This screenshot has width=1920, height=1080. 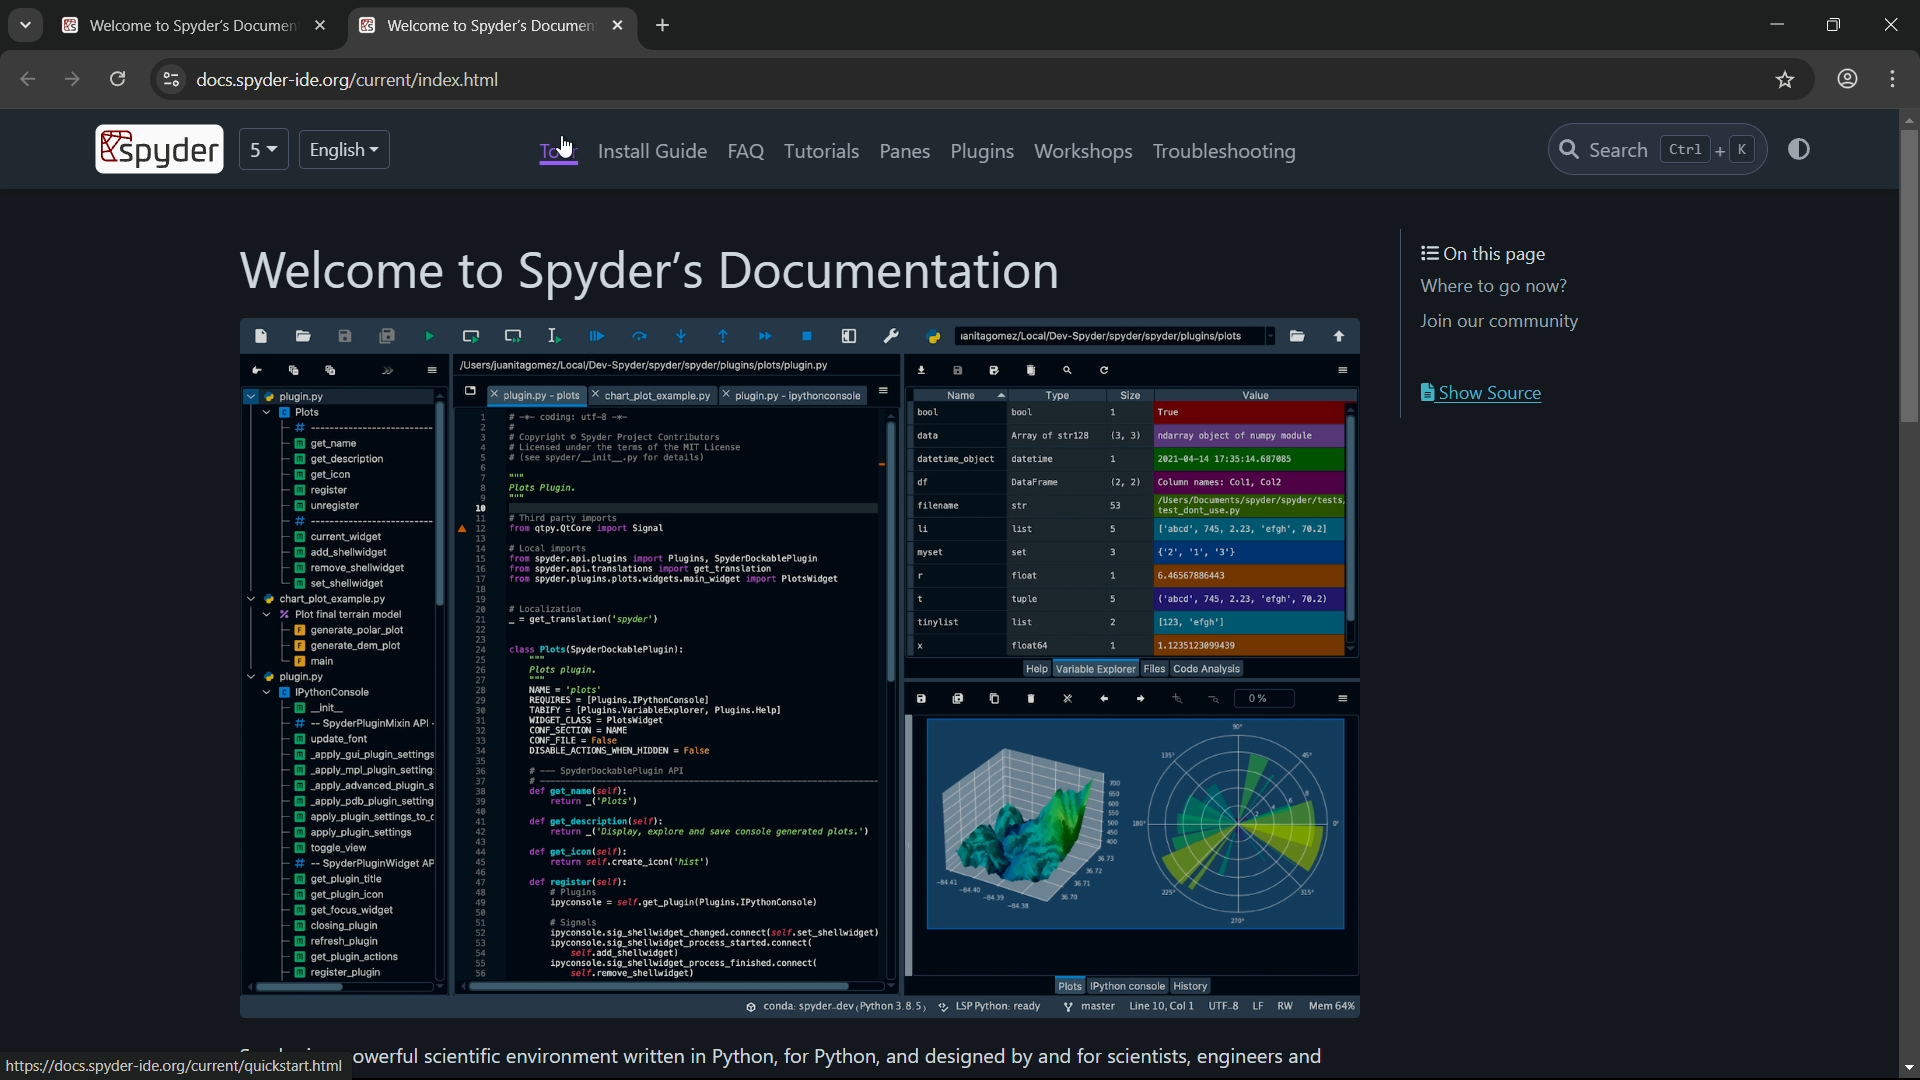 What do you see at coordinates (746, 152) in the screenshot?
I see `faq` at bounding box center [746, 152].